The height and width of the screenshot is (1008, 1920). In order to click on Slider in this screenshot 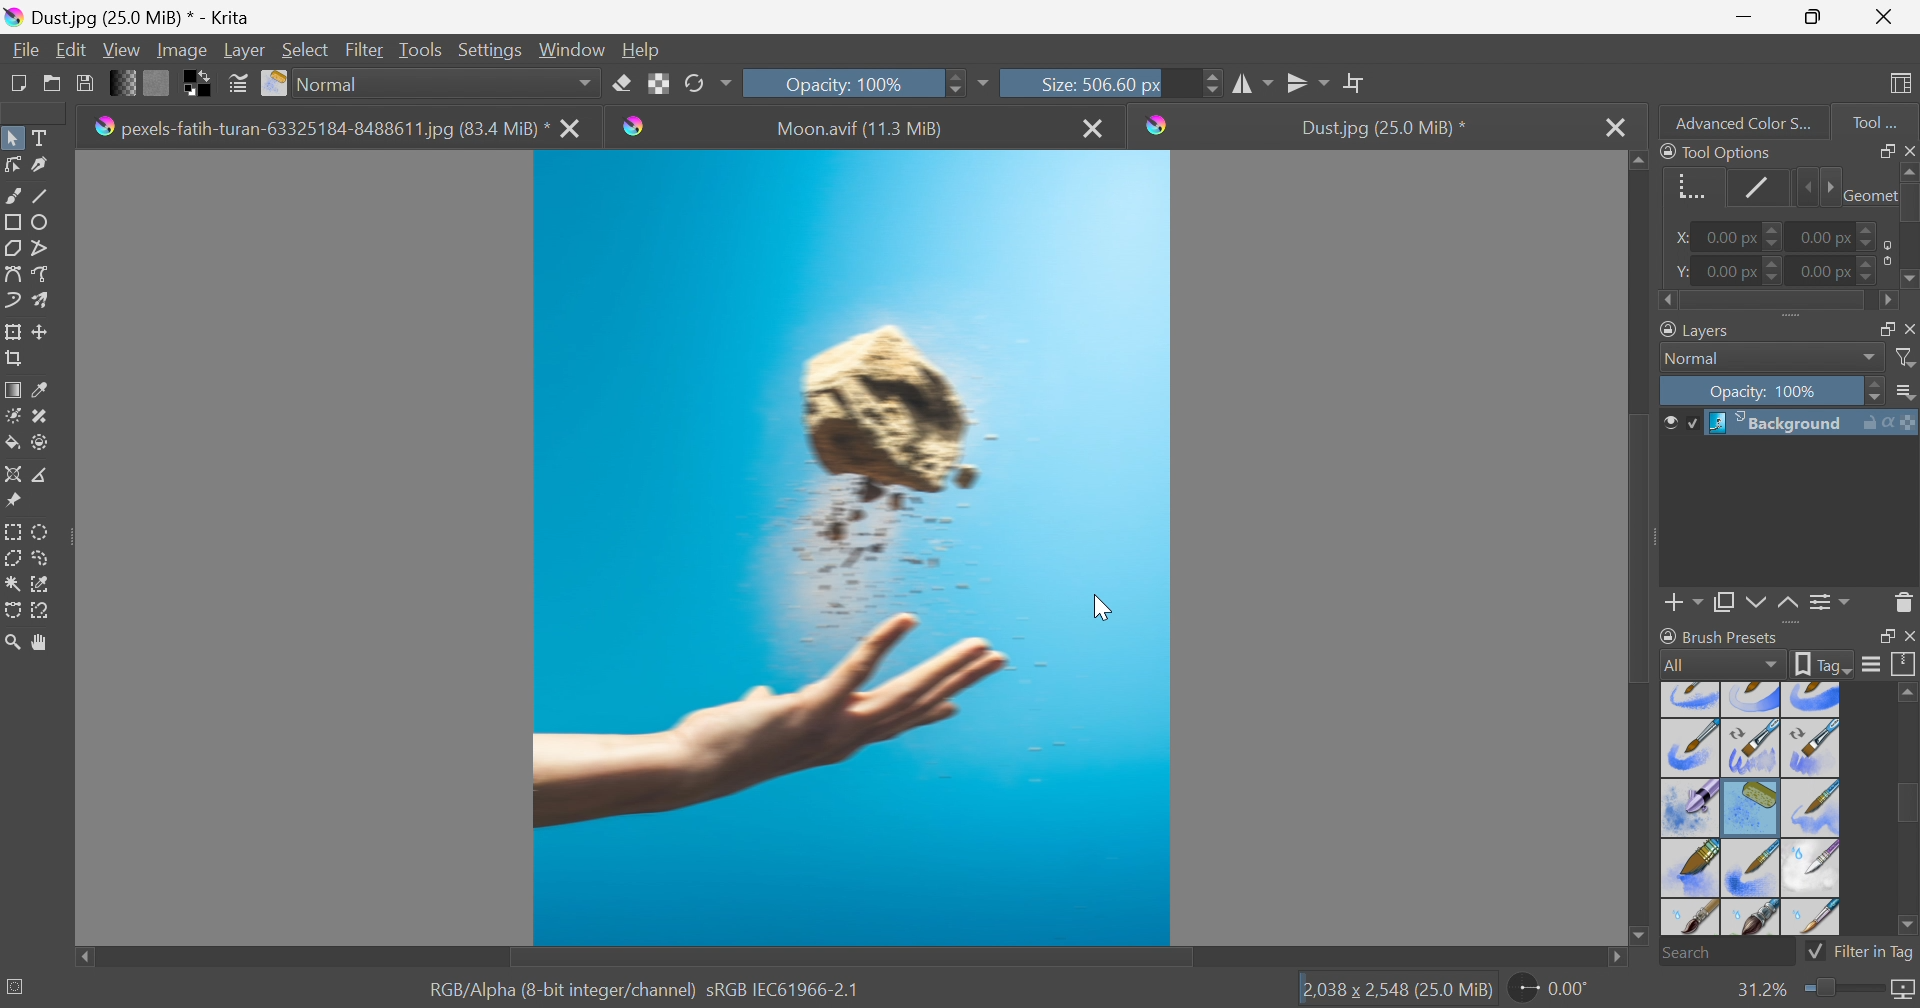, I will do `click(1869, 230)`.